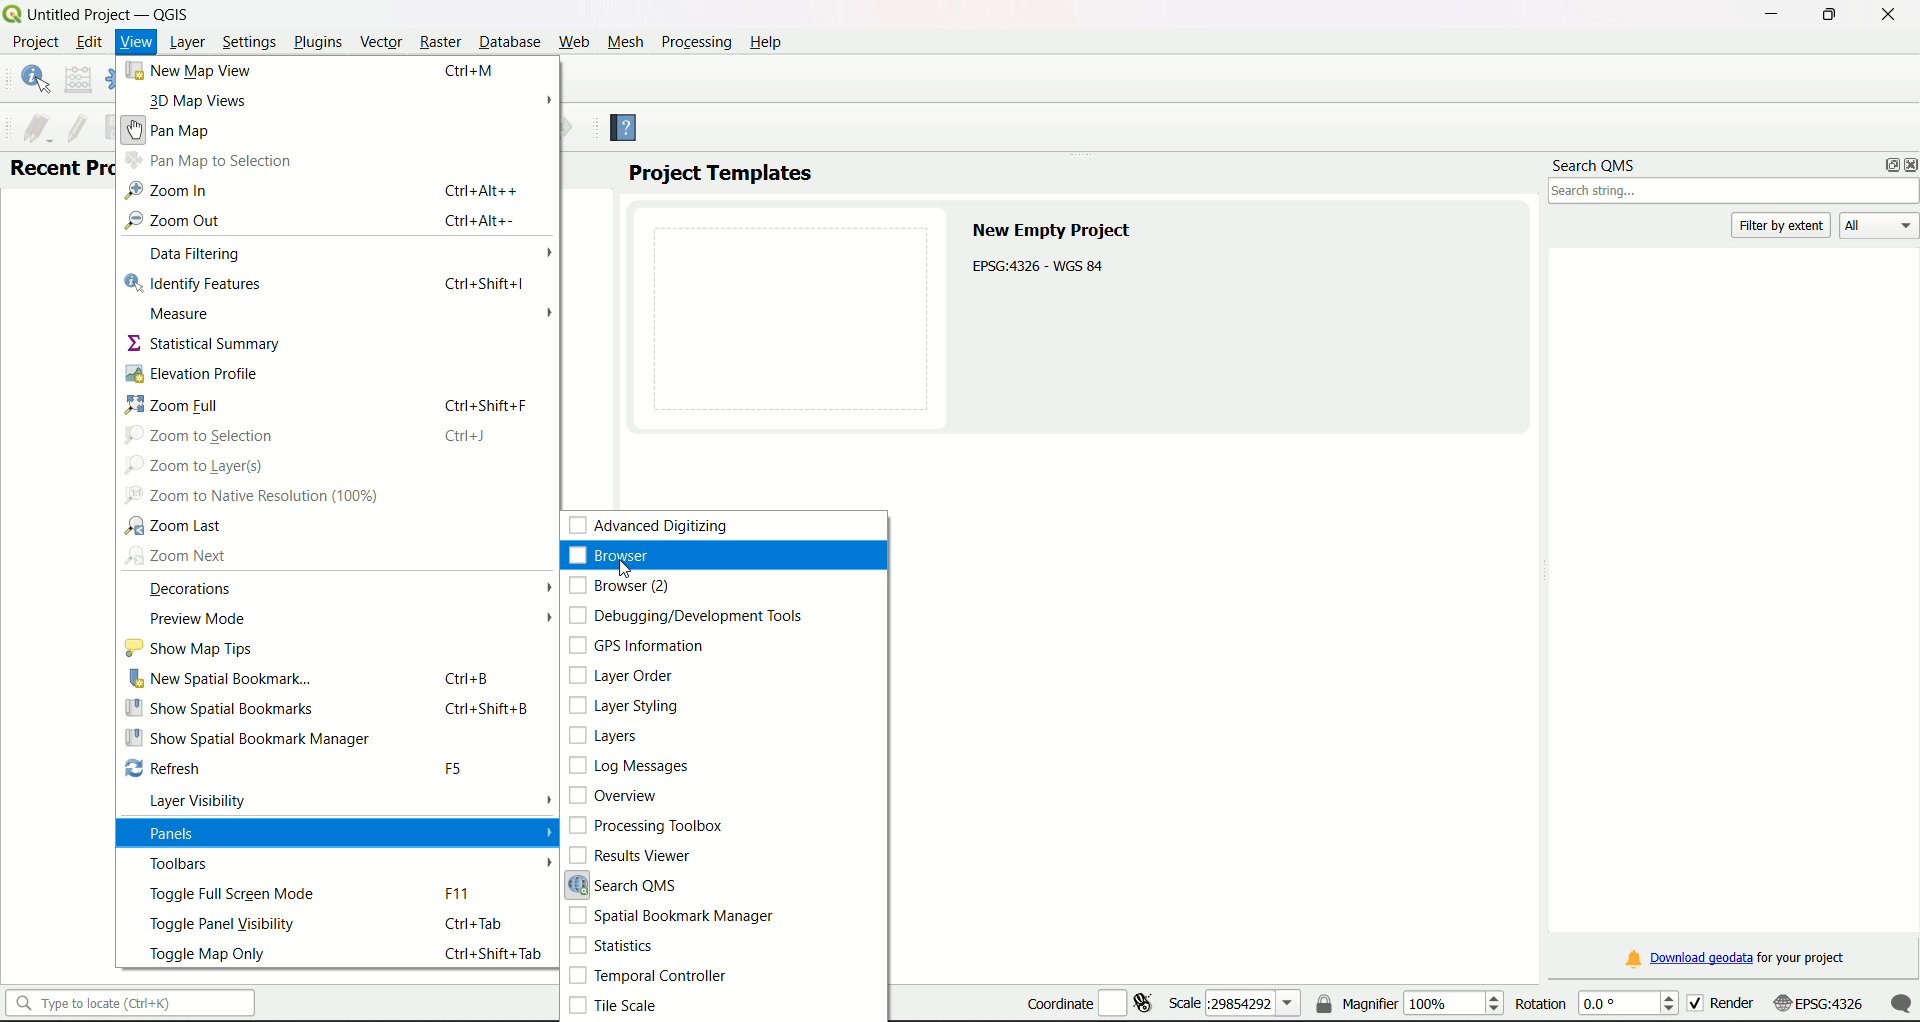 This screenshot has height=1022, width=1920. I want to click on current edit, so click(37, 128).